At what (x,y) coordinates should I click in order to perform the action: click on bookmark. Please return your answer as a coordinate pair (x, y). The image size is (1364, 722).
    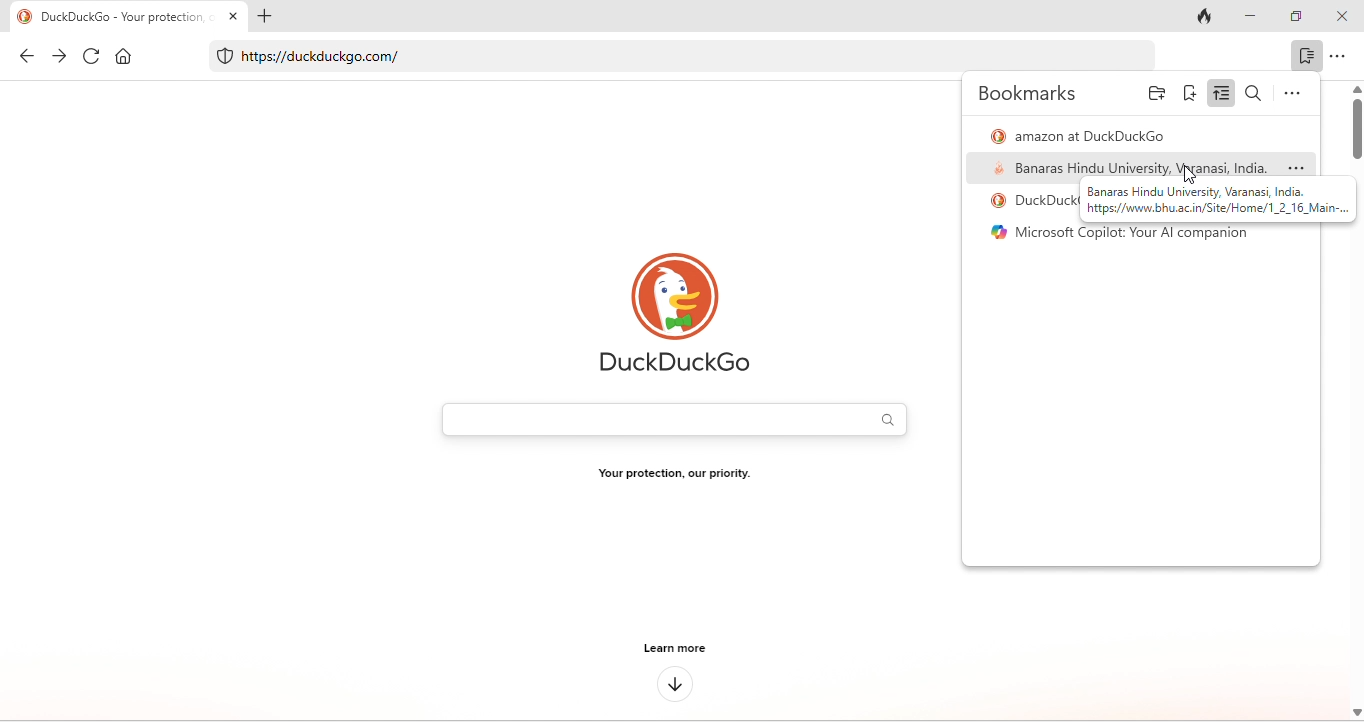
    Looking at the image, I should click on (1302, 56).